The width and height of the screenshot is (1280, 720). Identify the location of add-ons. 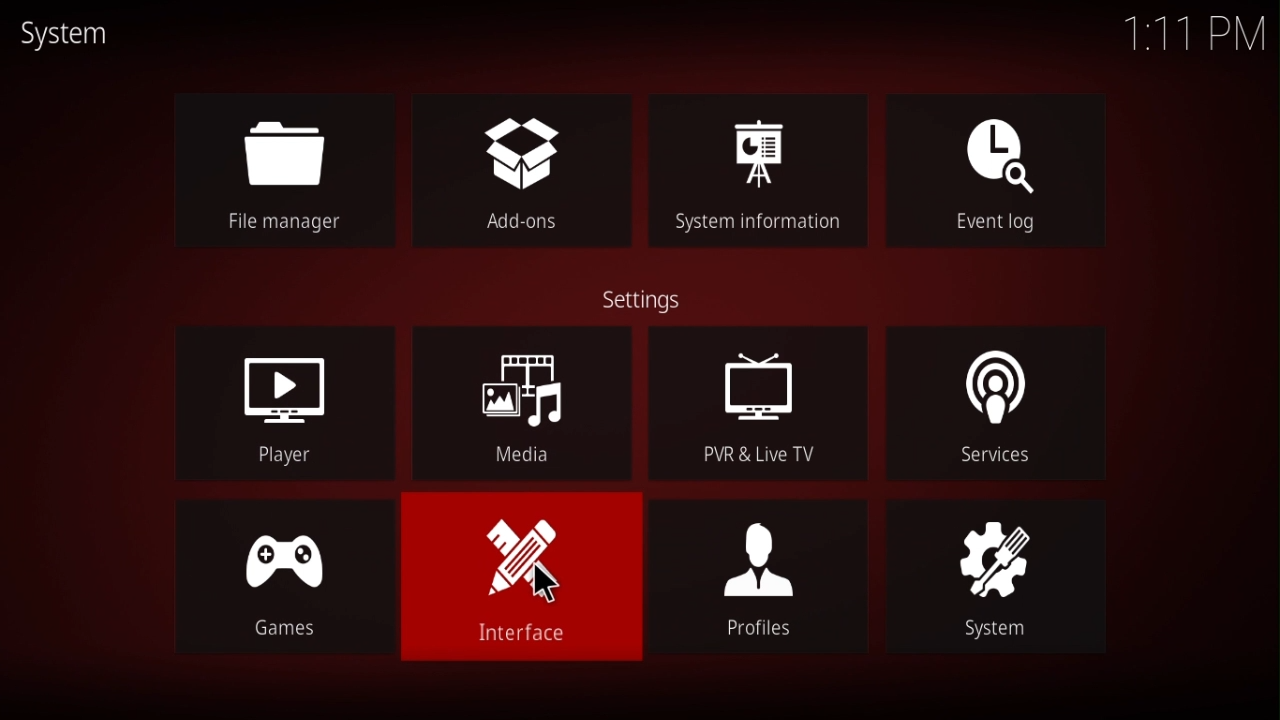
(515, 170).